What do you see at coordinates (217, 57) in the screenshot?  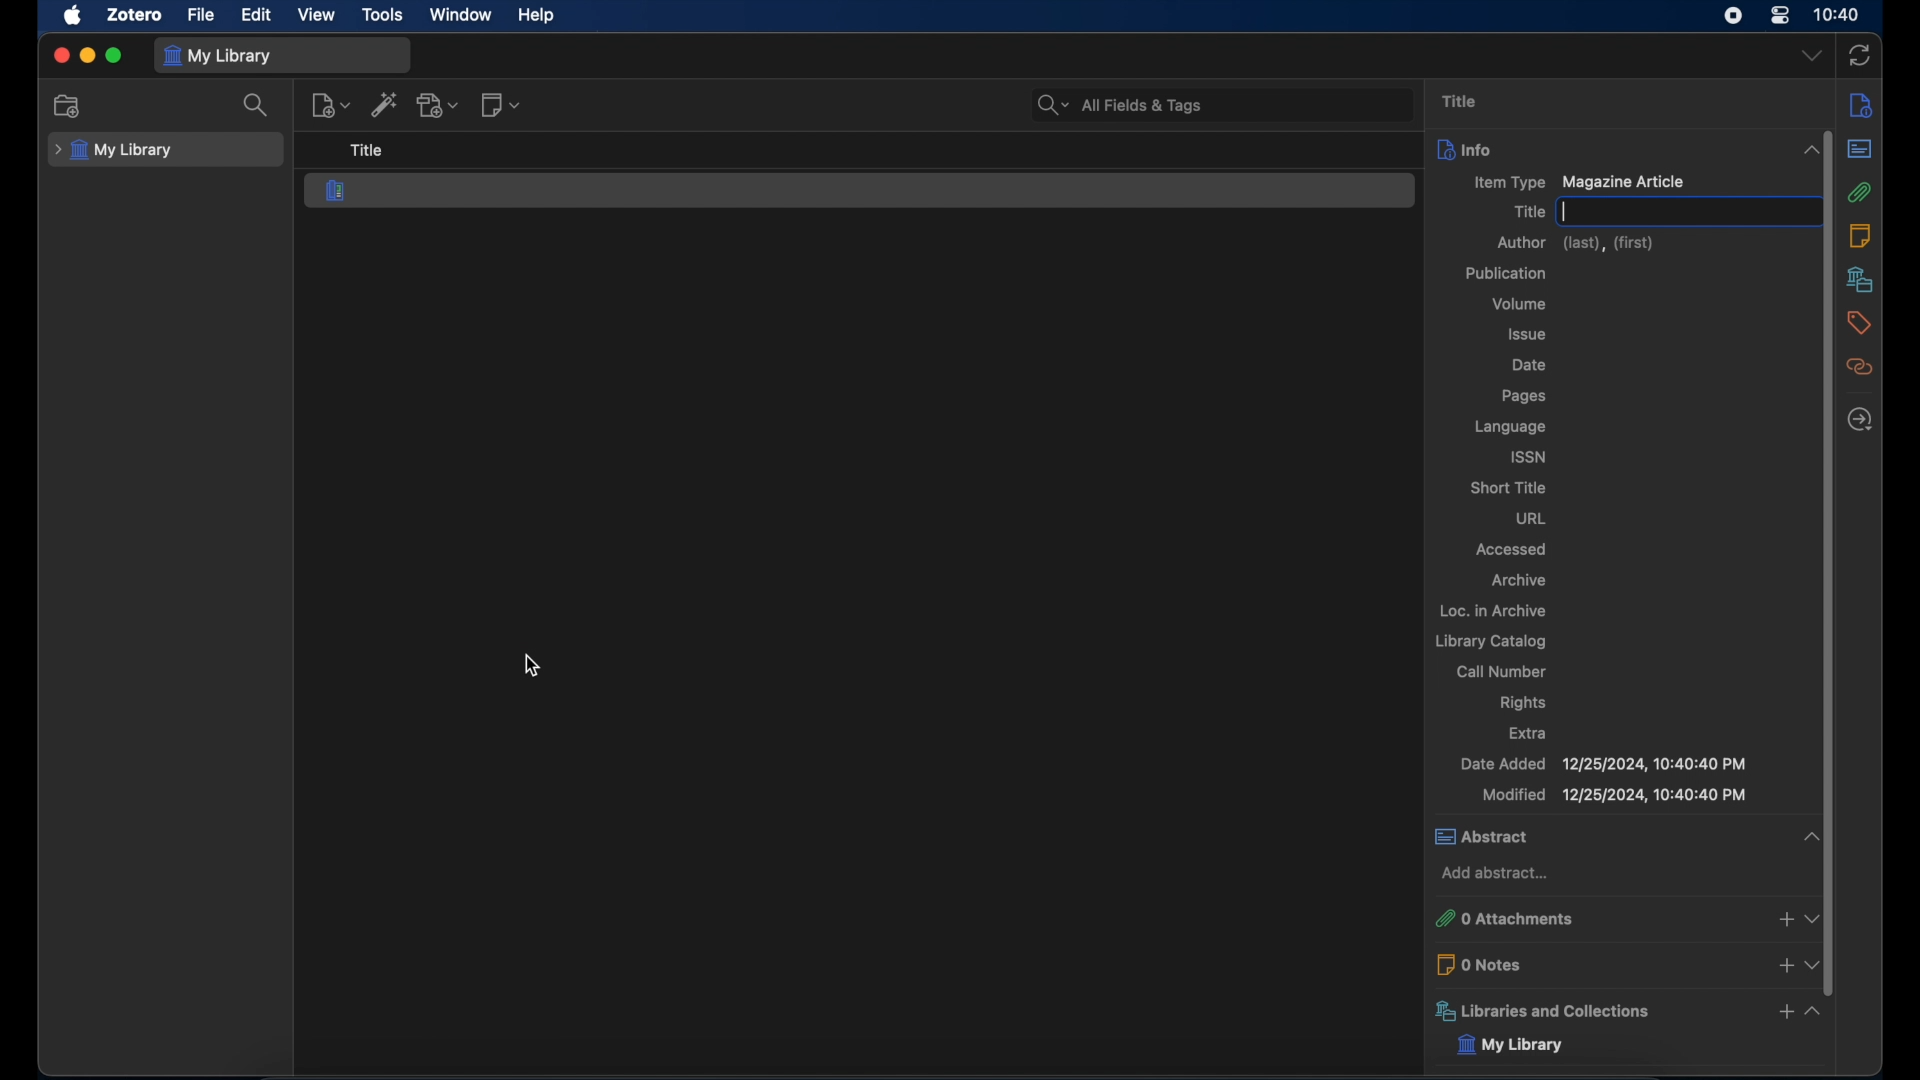 I see `my library` at bounding box center [217, 57].